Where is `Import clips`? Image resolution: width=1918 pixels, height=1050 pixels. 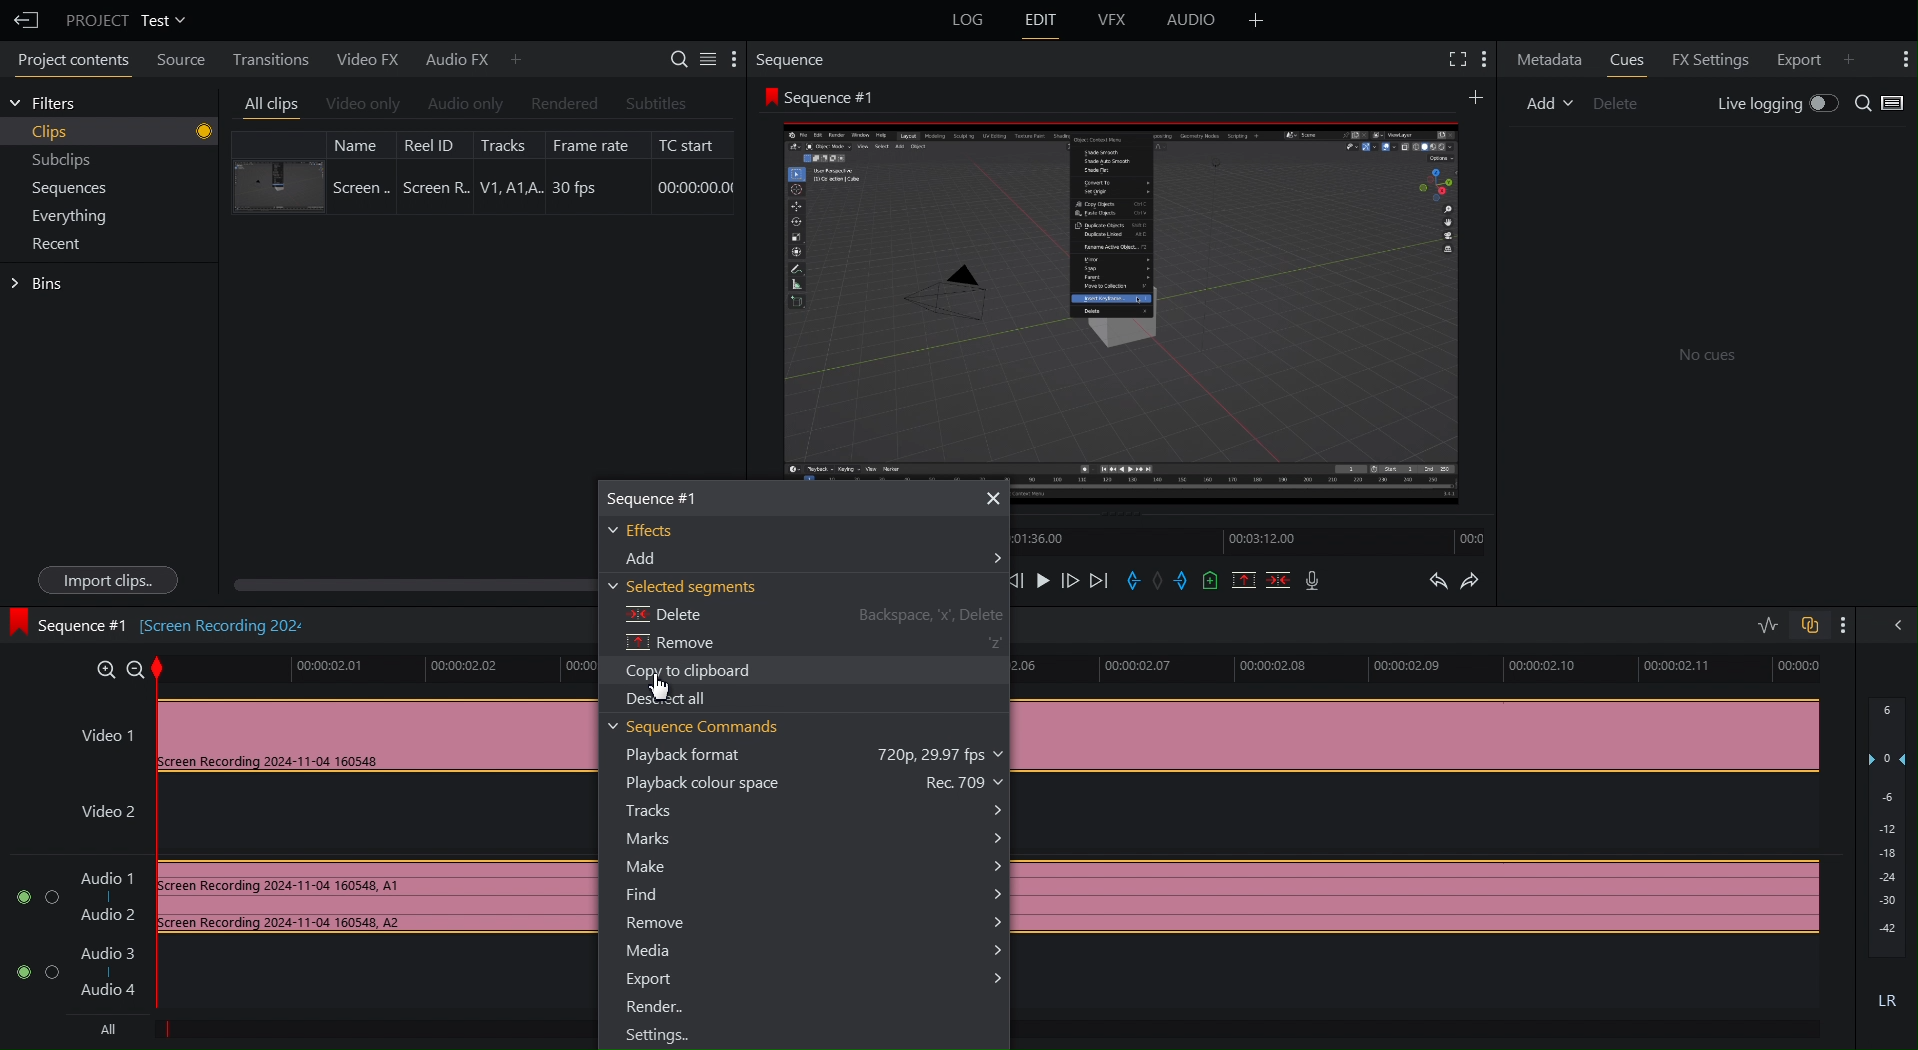 Import clips is located at coordinates (100, 579).